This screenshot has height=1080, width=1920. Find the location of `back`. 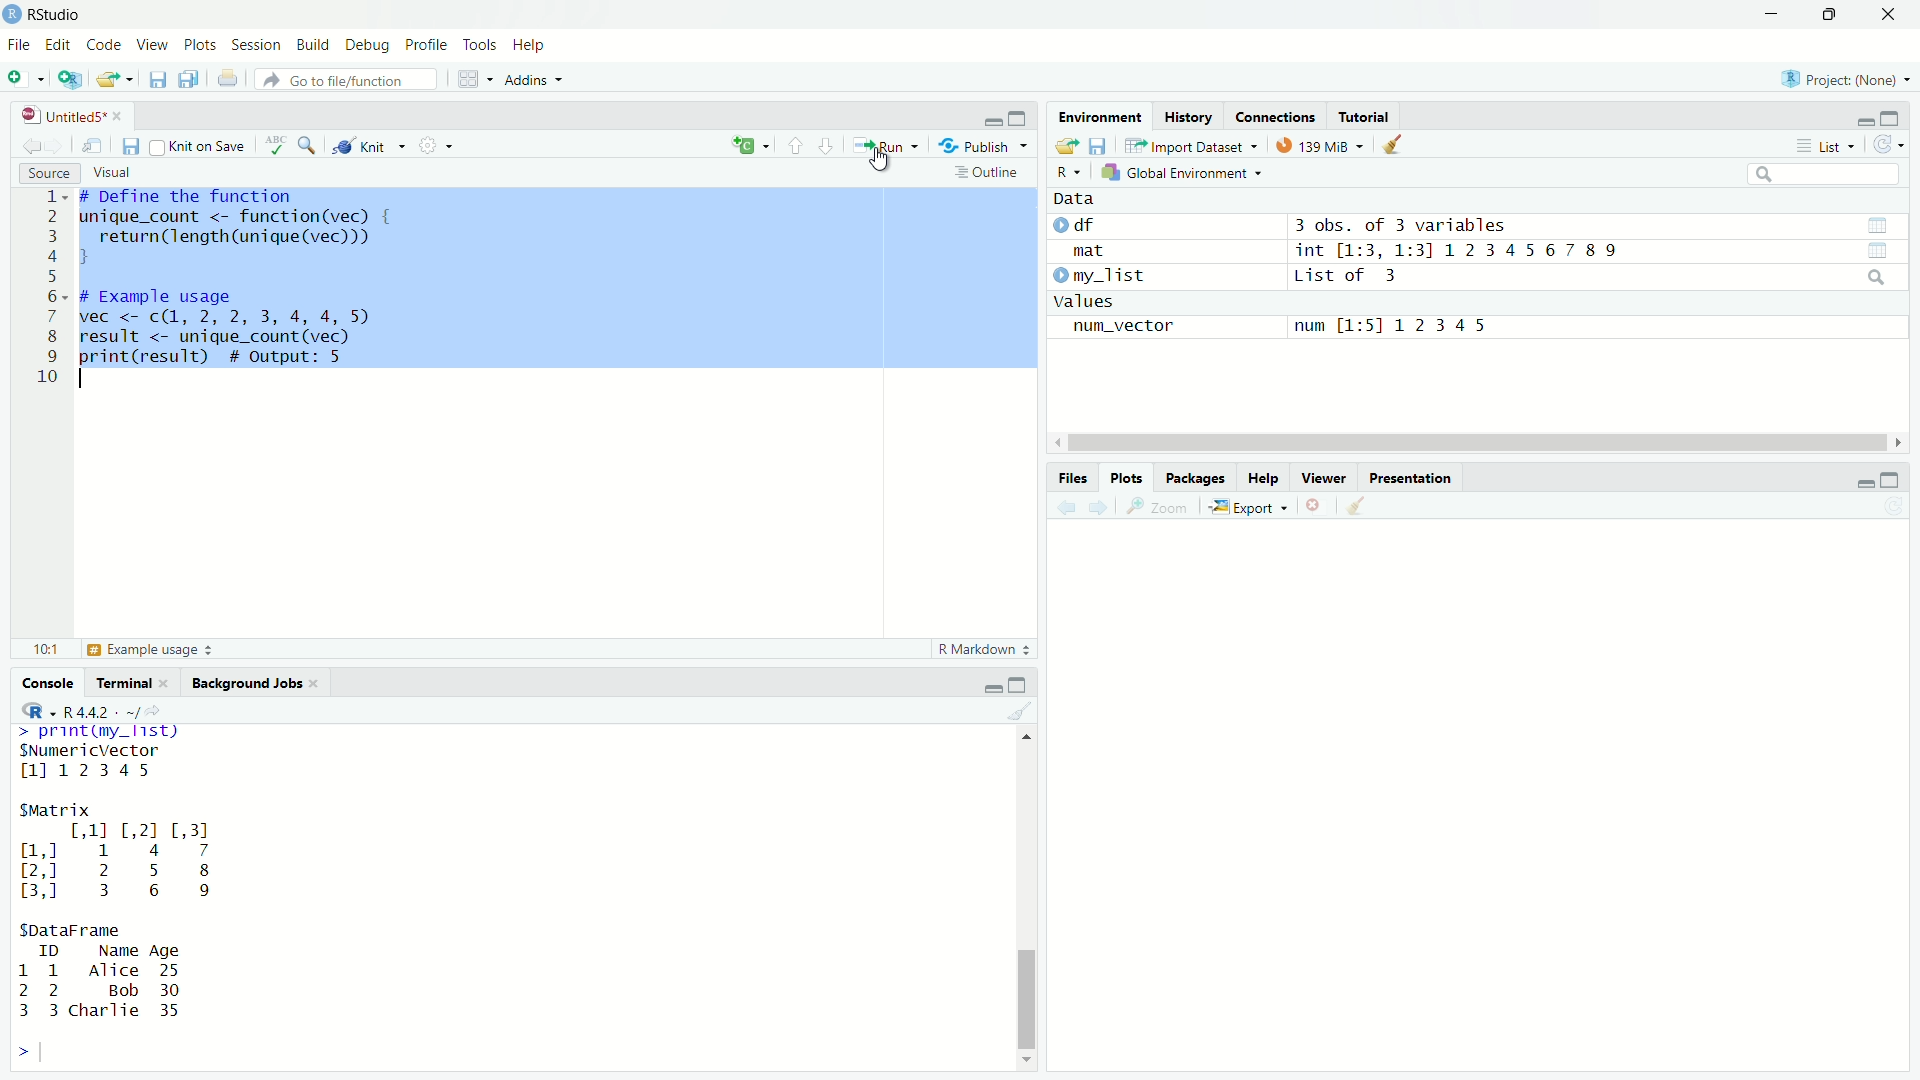

back is located at coordinates (34, 145).